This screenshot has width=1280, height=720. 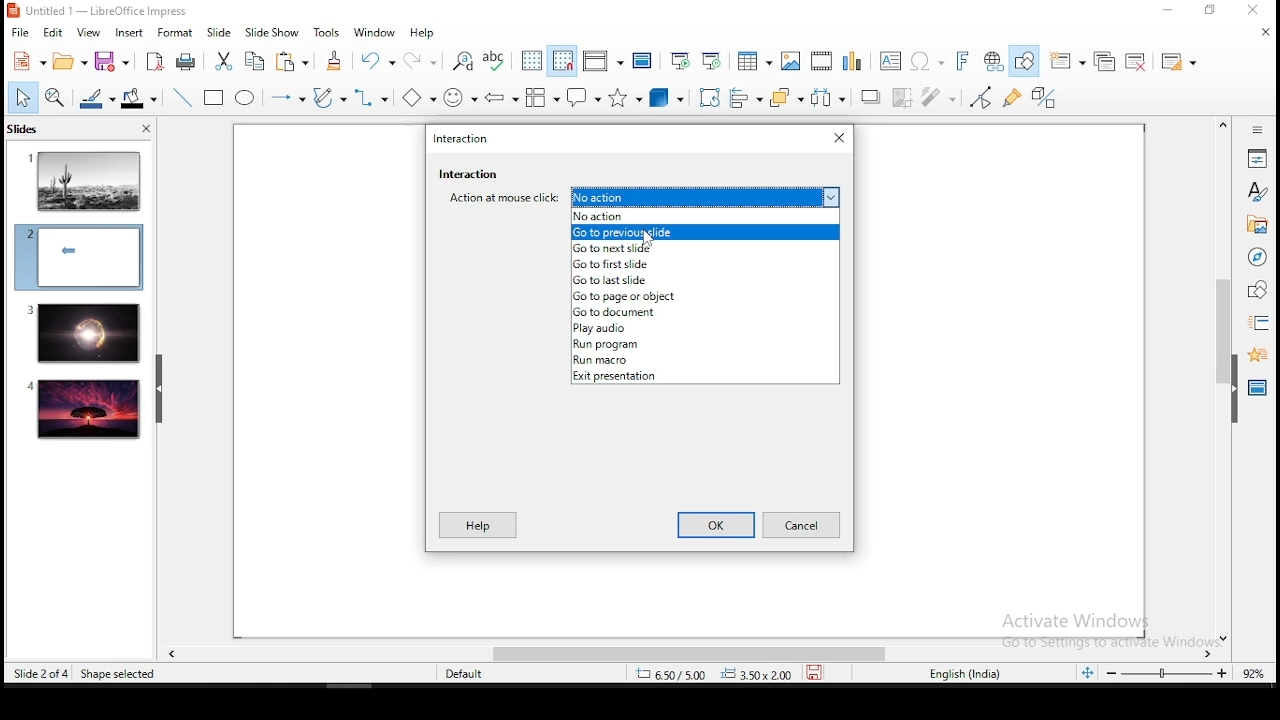 What do you see at coordinates (174, 32) in the screenshot?
I see `format` at bounding box center [174, 32].